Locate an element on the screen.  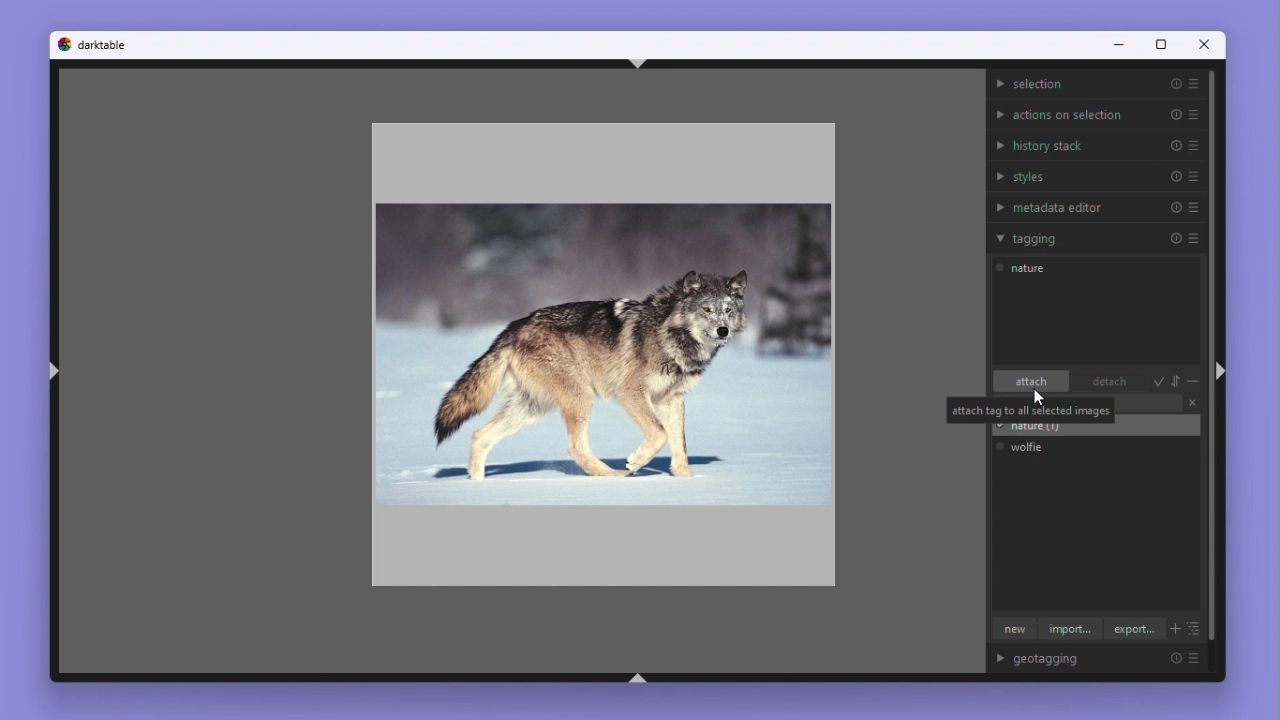
wolfie is located at coordinates (1034, 446).